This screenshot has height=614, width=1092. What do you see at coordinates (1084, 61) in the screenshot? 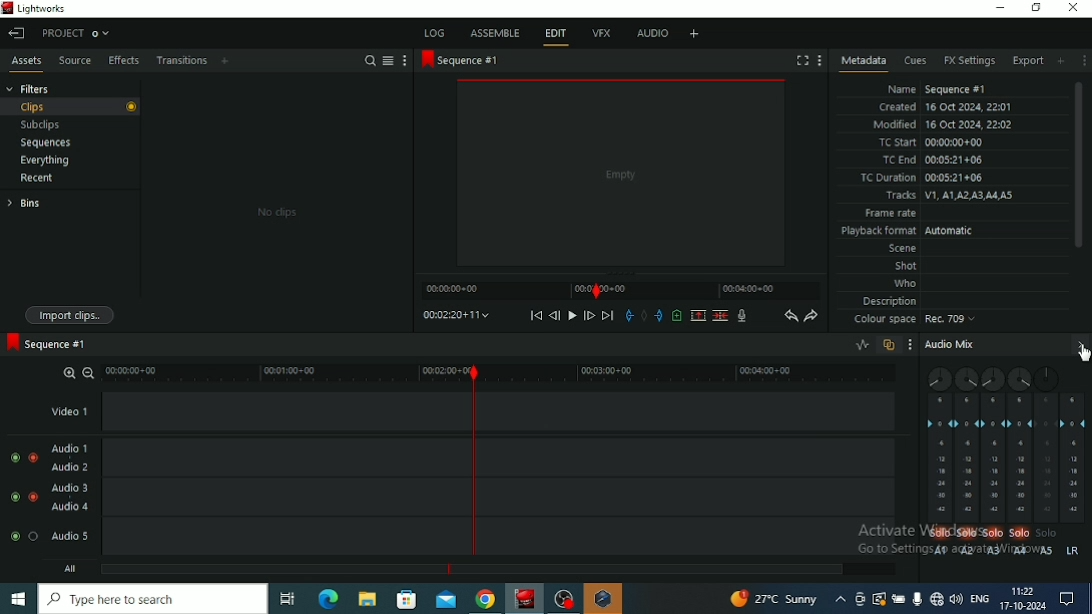
I see `Show settings menu` at bounding box center [1084, 61].